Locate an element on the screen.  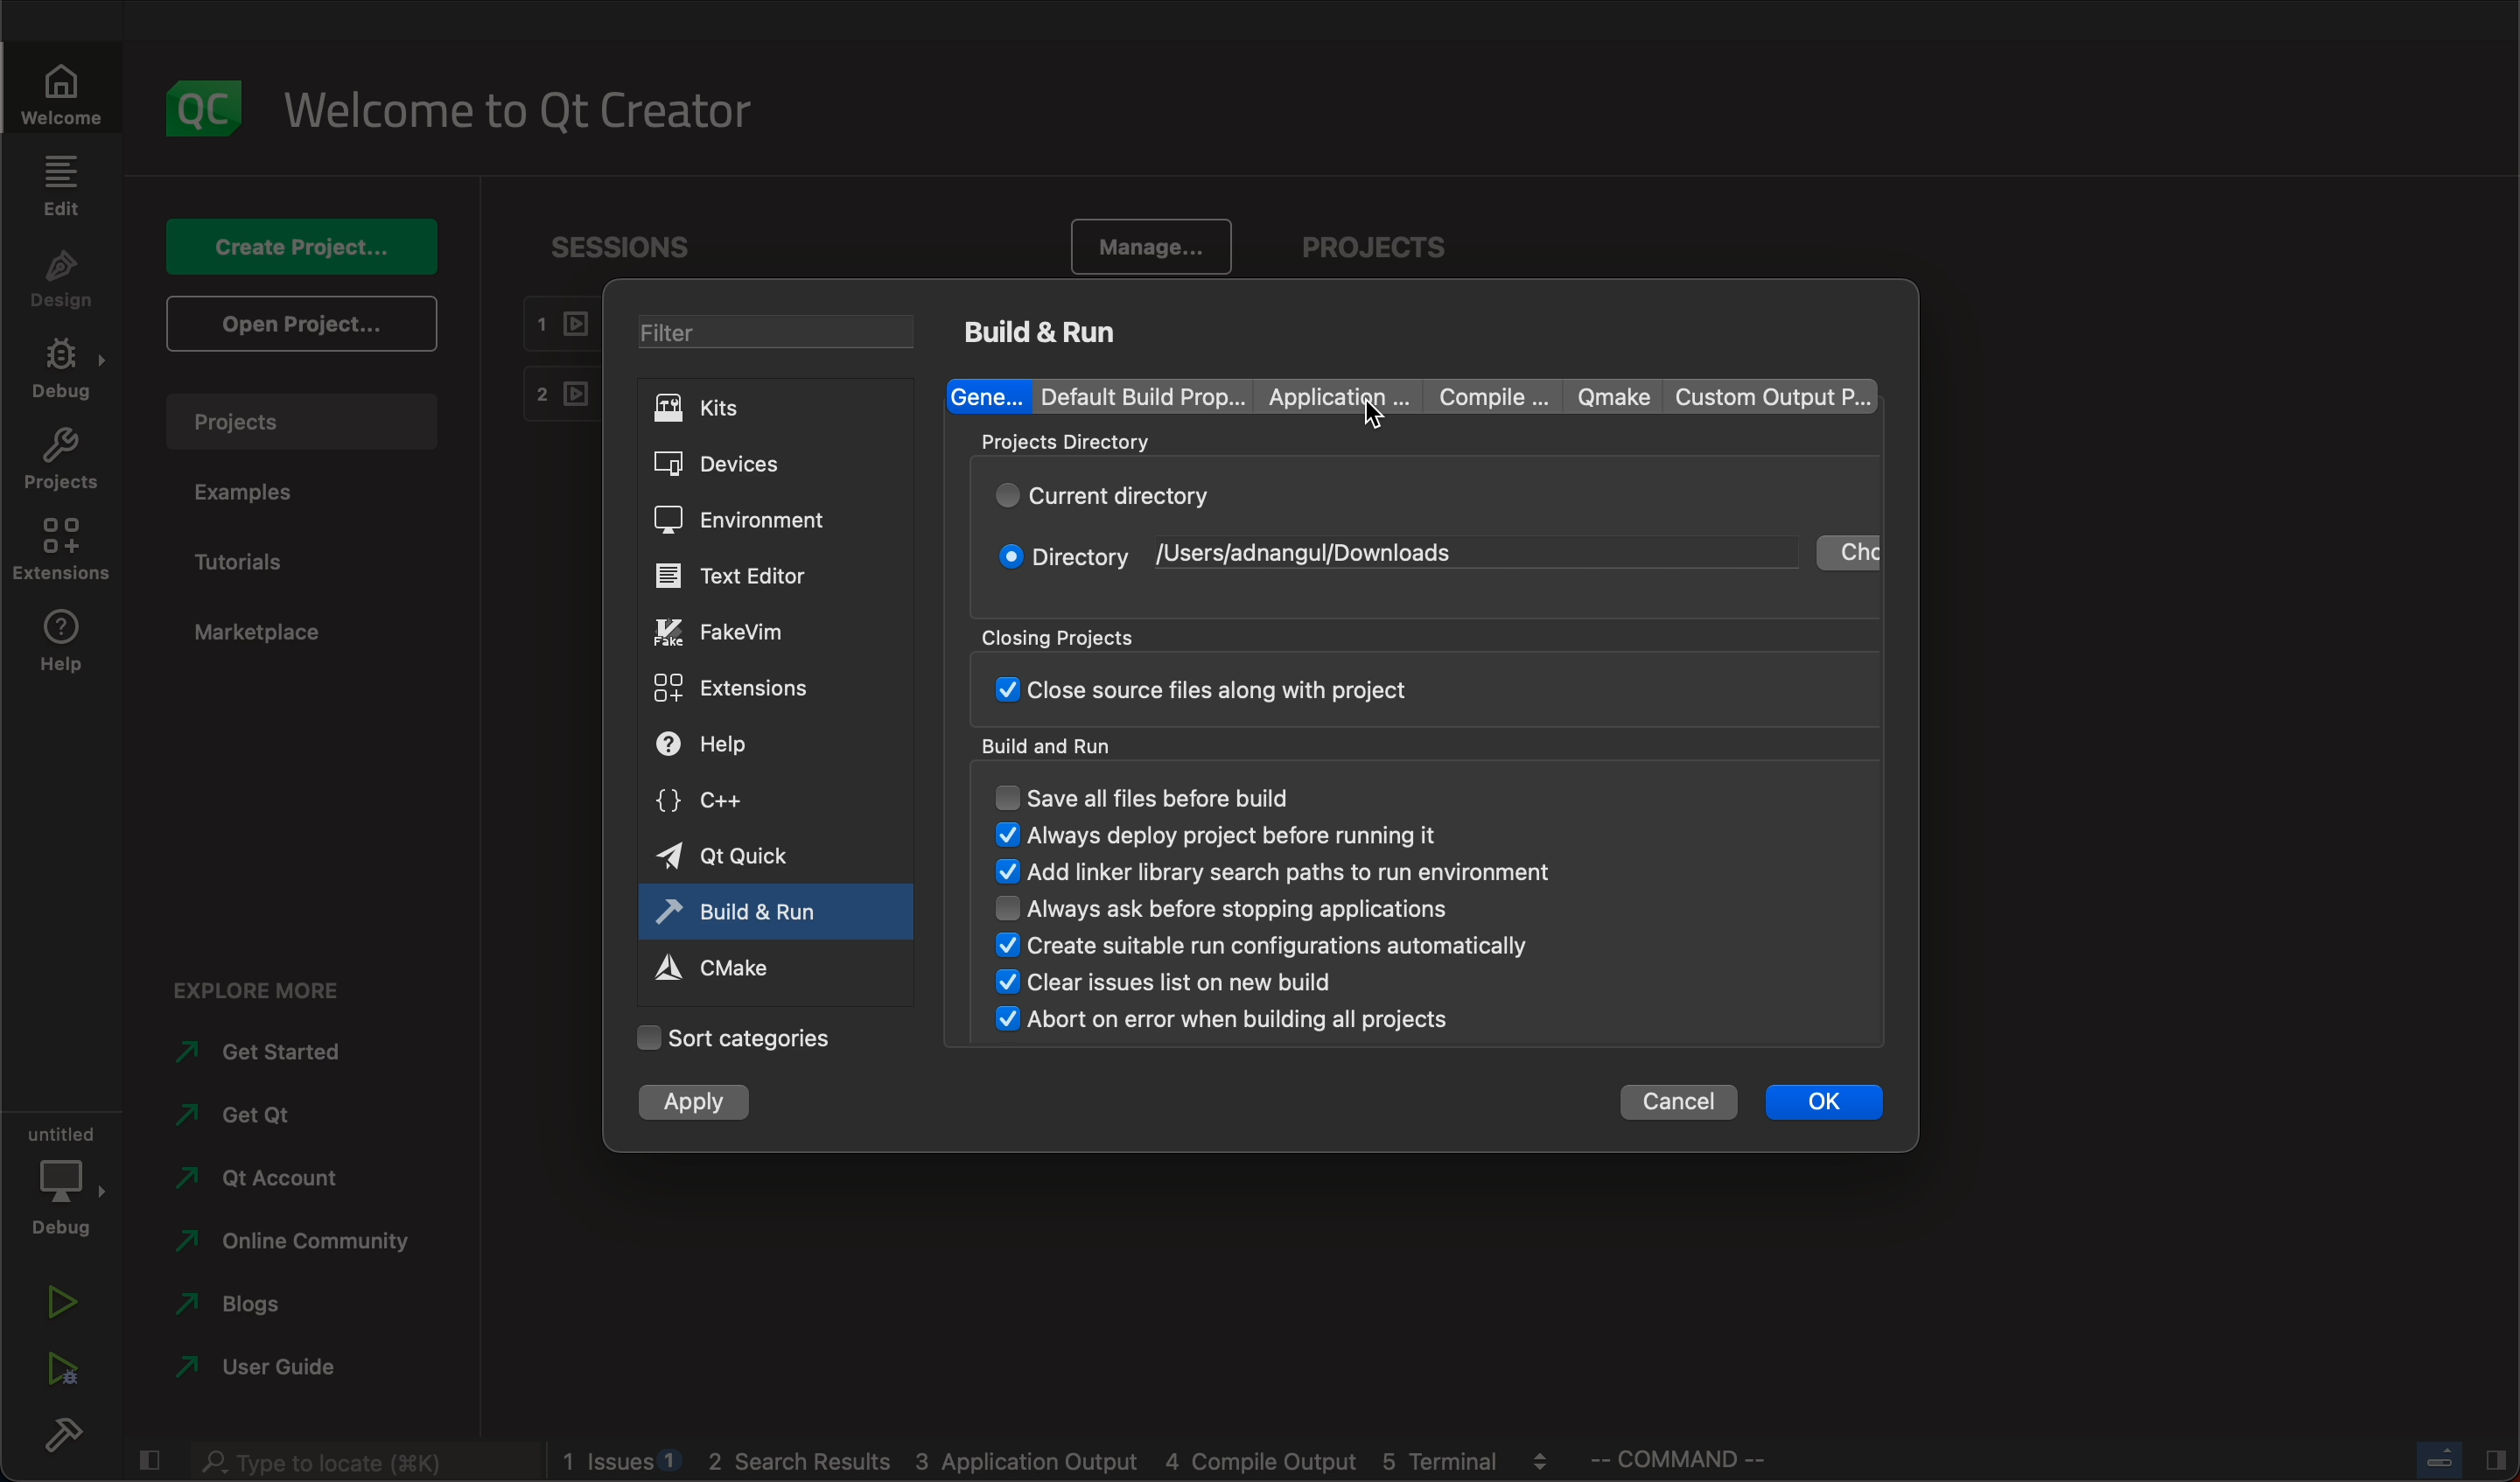
' Always deploy project before running it is located at coordinates (1226, 836).